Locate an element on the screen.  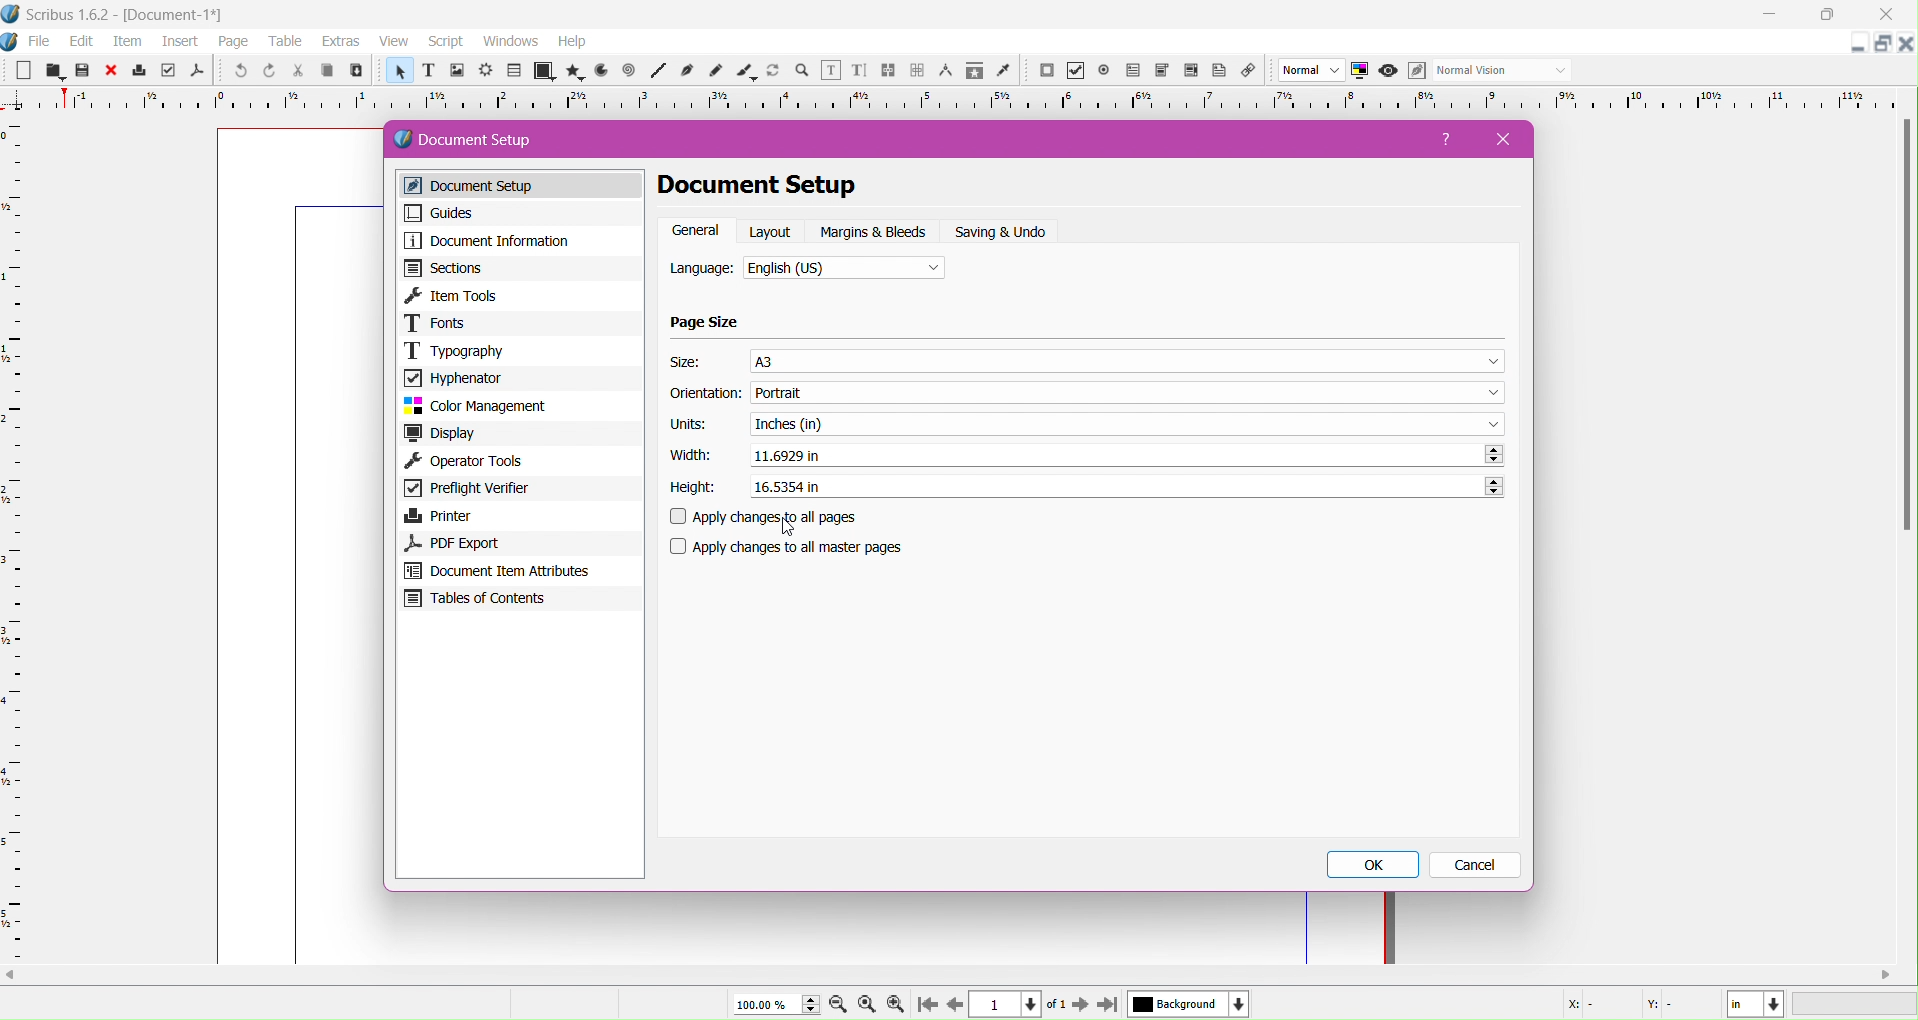
Document Information is located at coordinates (518, 241).